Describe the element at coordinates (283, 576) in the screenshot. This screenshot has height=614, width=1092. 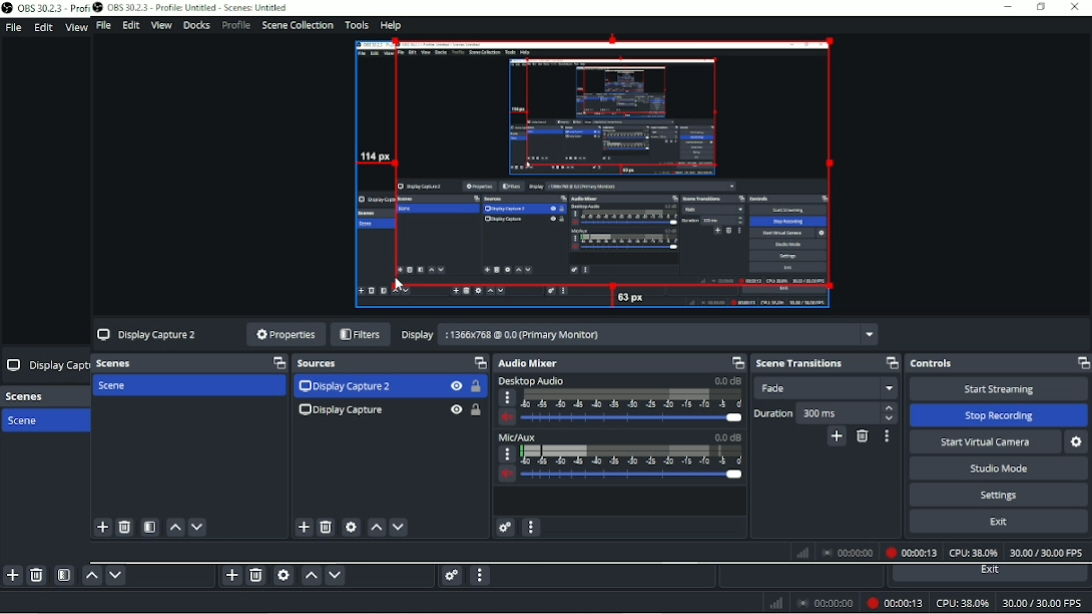
I see `Open source properties` at that location.